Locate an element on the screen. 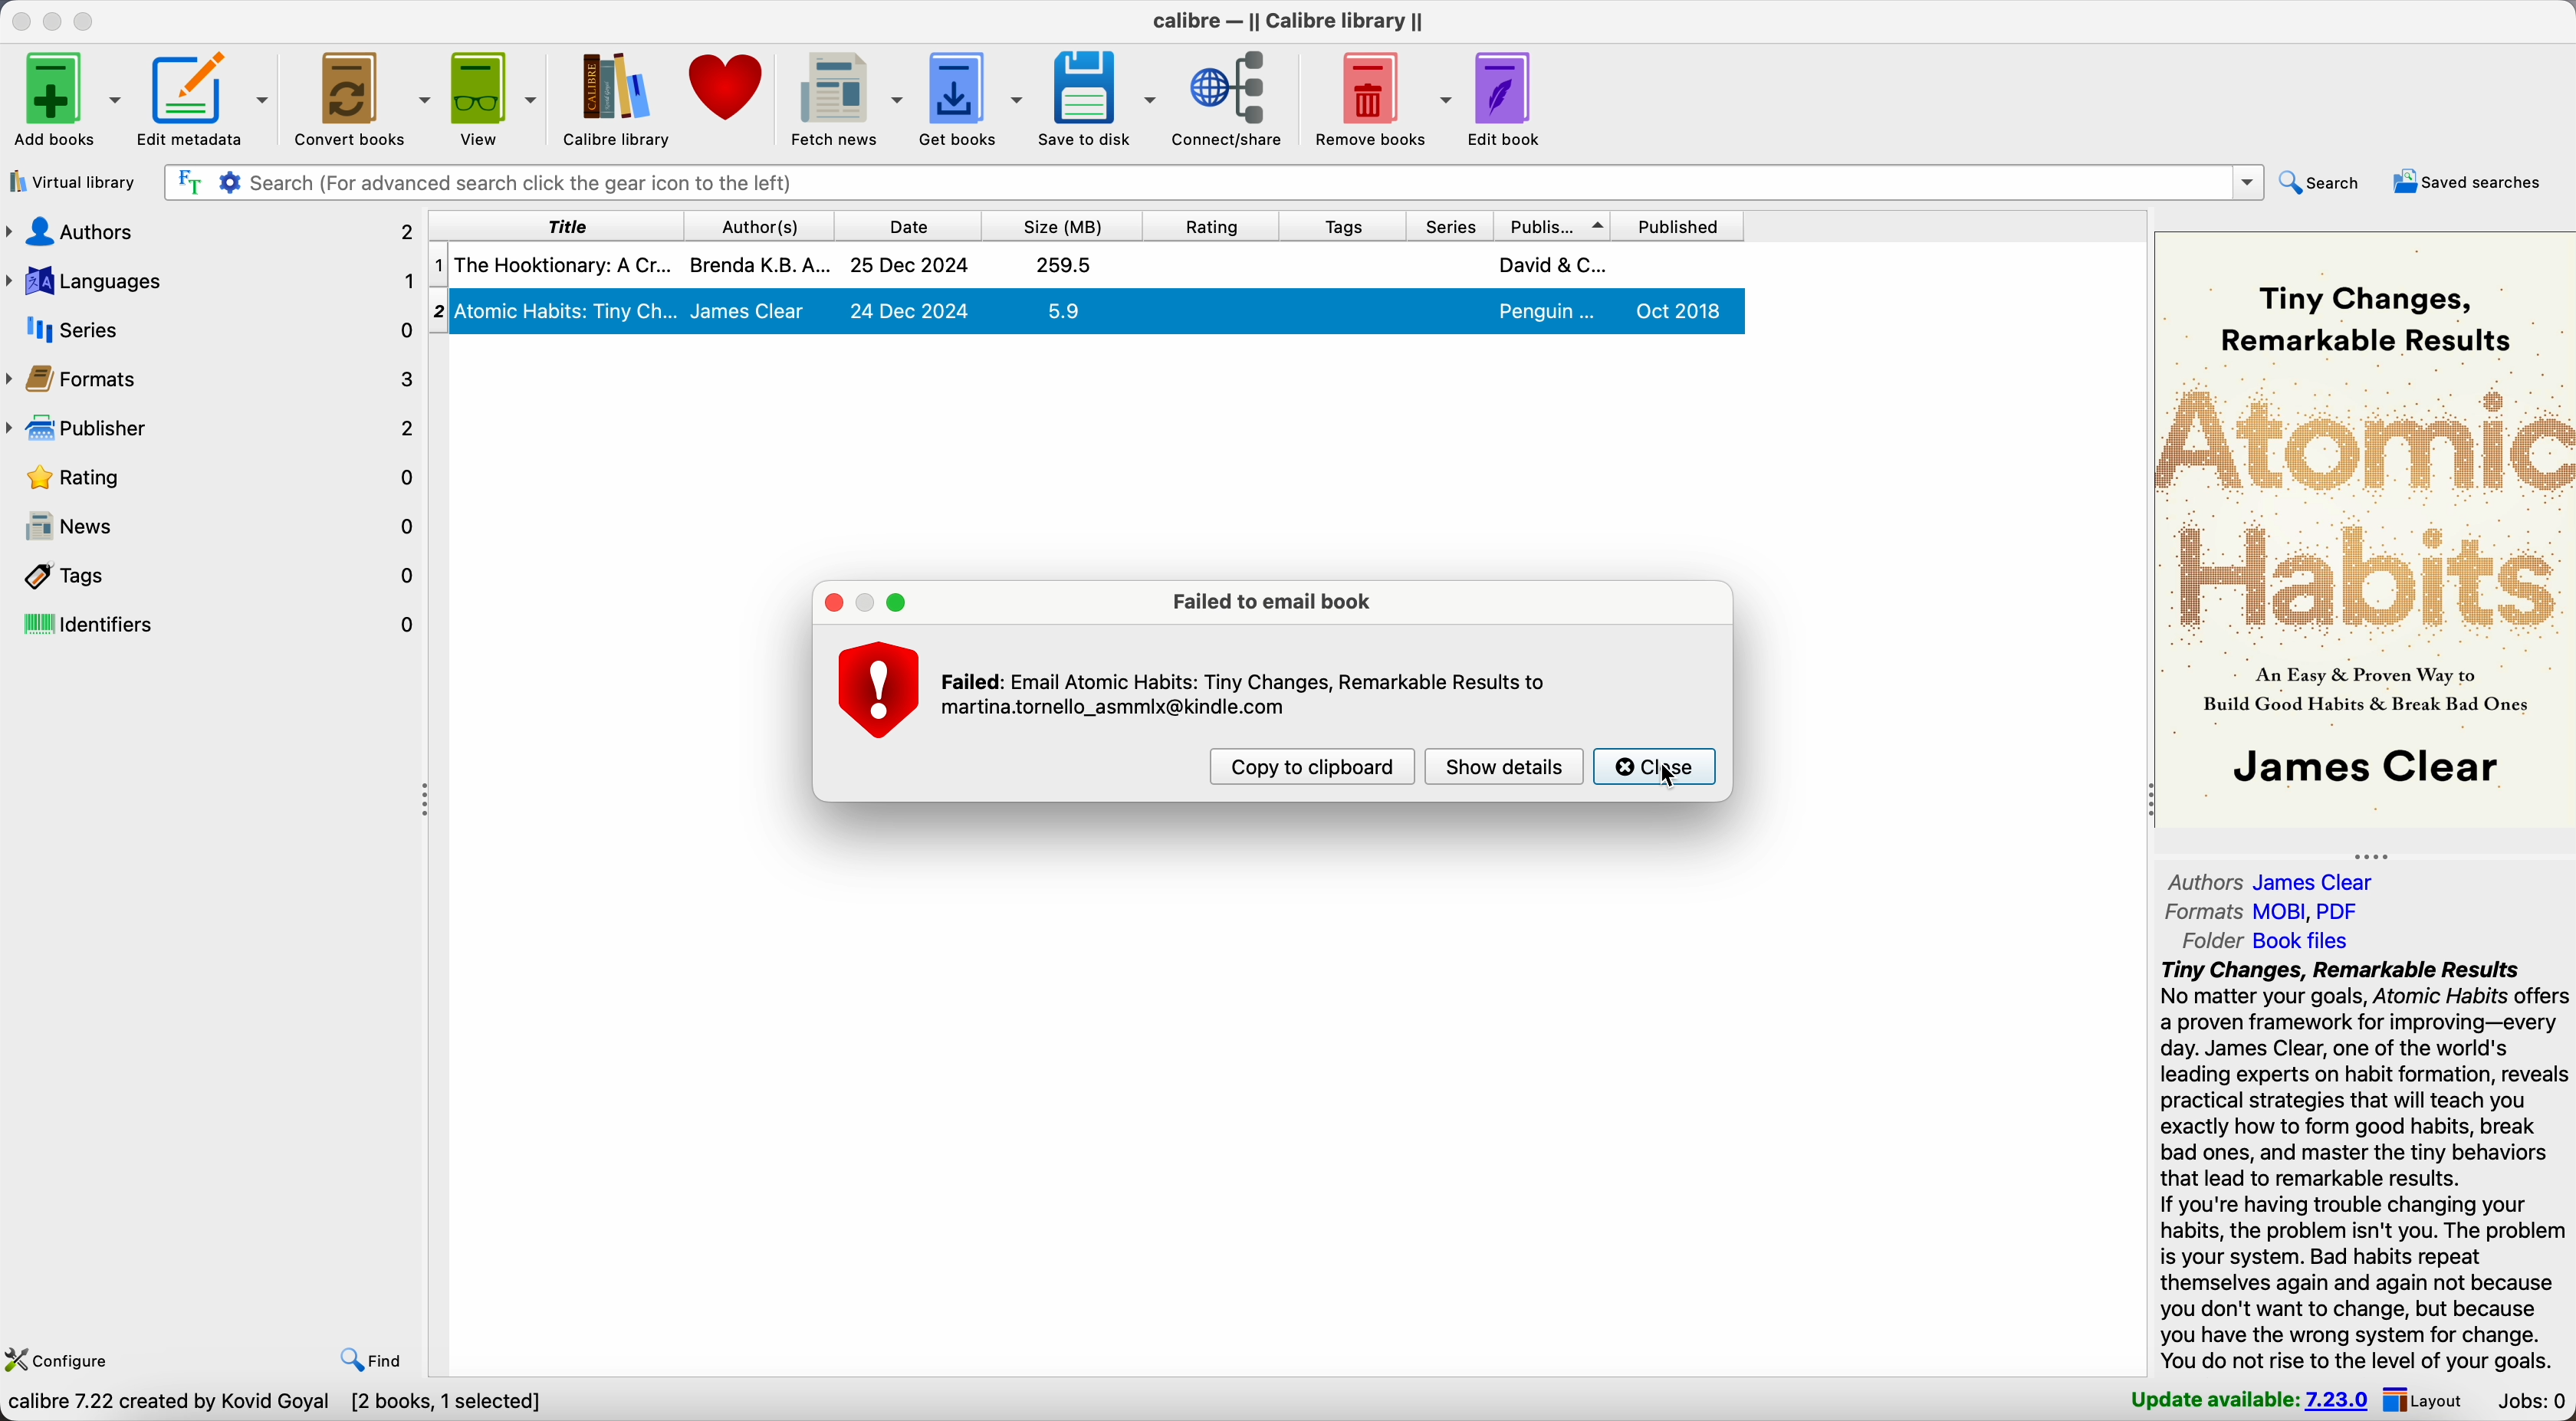 Image resolution: width=2576 pixels, height=1421 pixels. author(s) is located at coordinates (755, 224).